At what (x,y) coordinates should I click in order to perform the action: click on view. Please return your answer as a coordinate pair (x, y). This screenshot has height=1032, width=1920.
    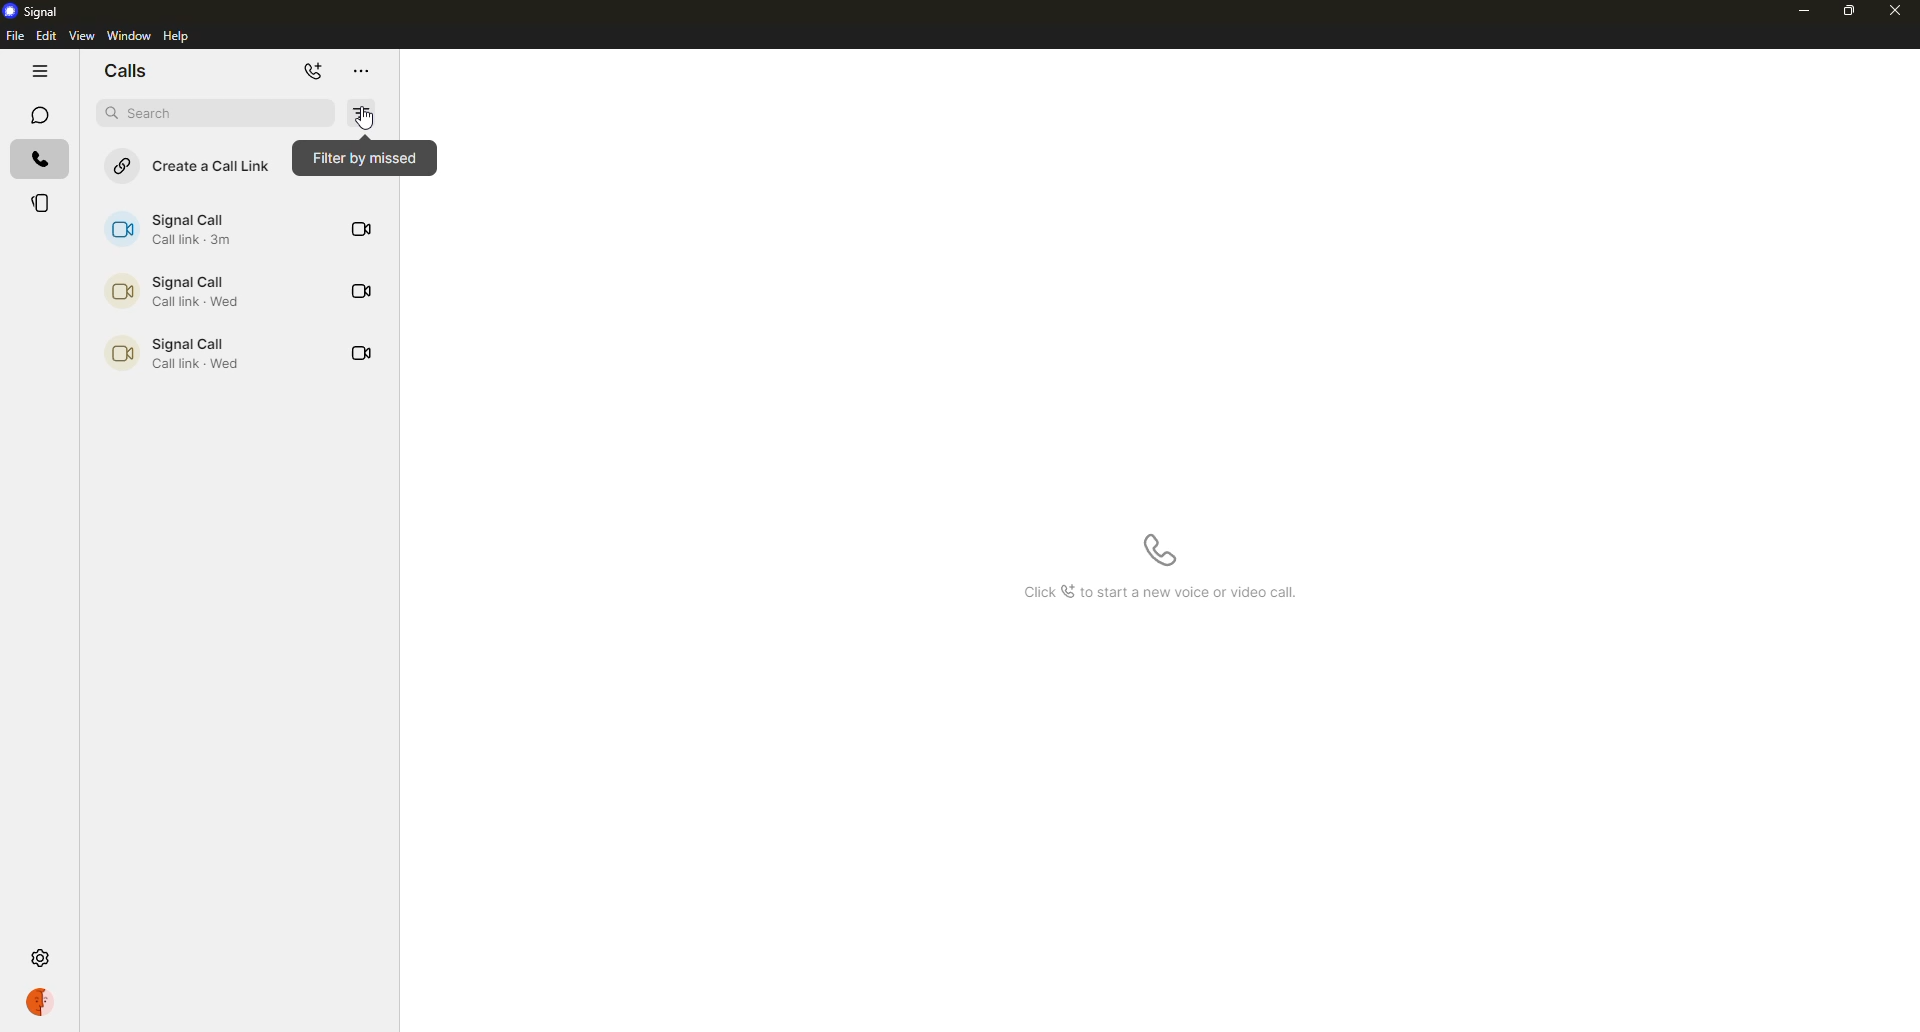
    Looking at the image, I should click on (81, 35).